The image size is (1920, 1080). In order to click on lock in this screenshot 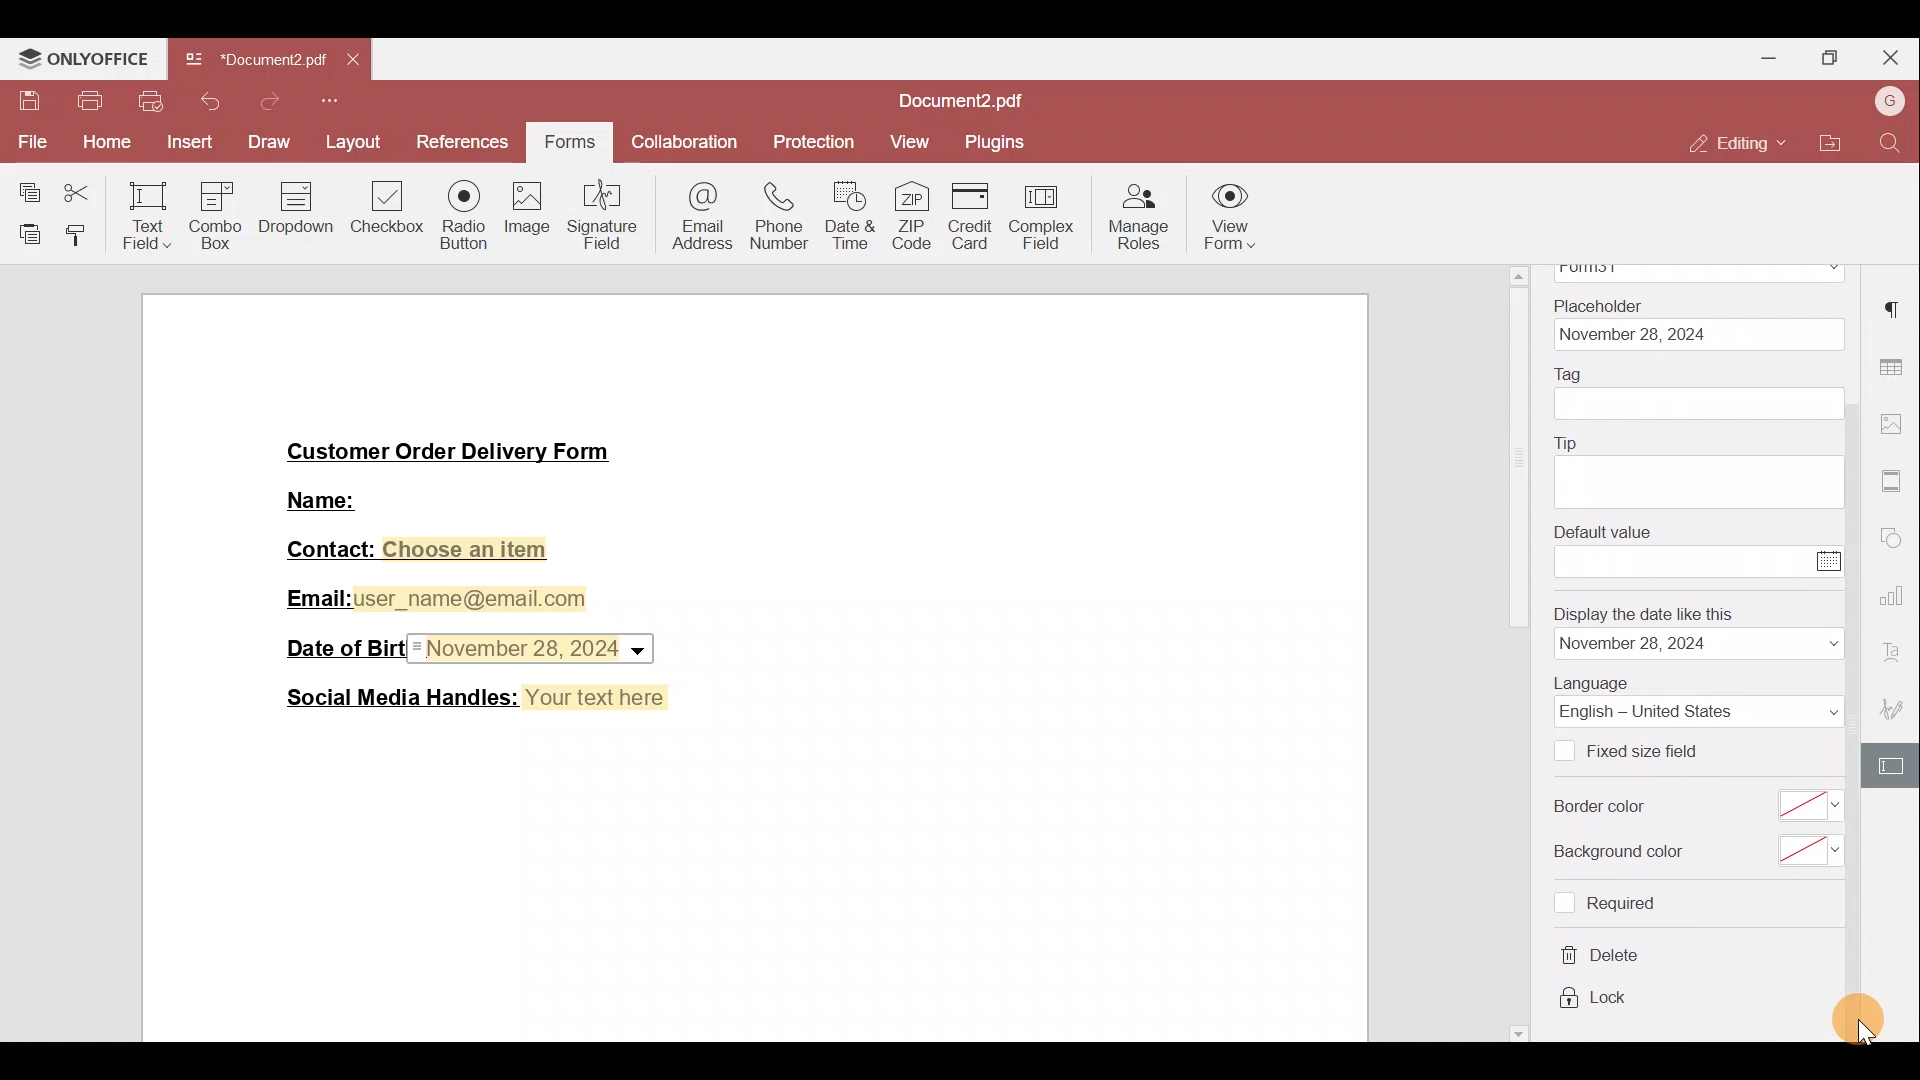, I will do `click(1596, 997)`.